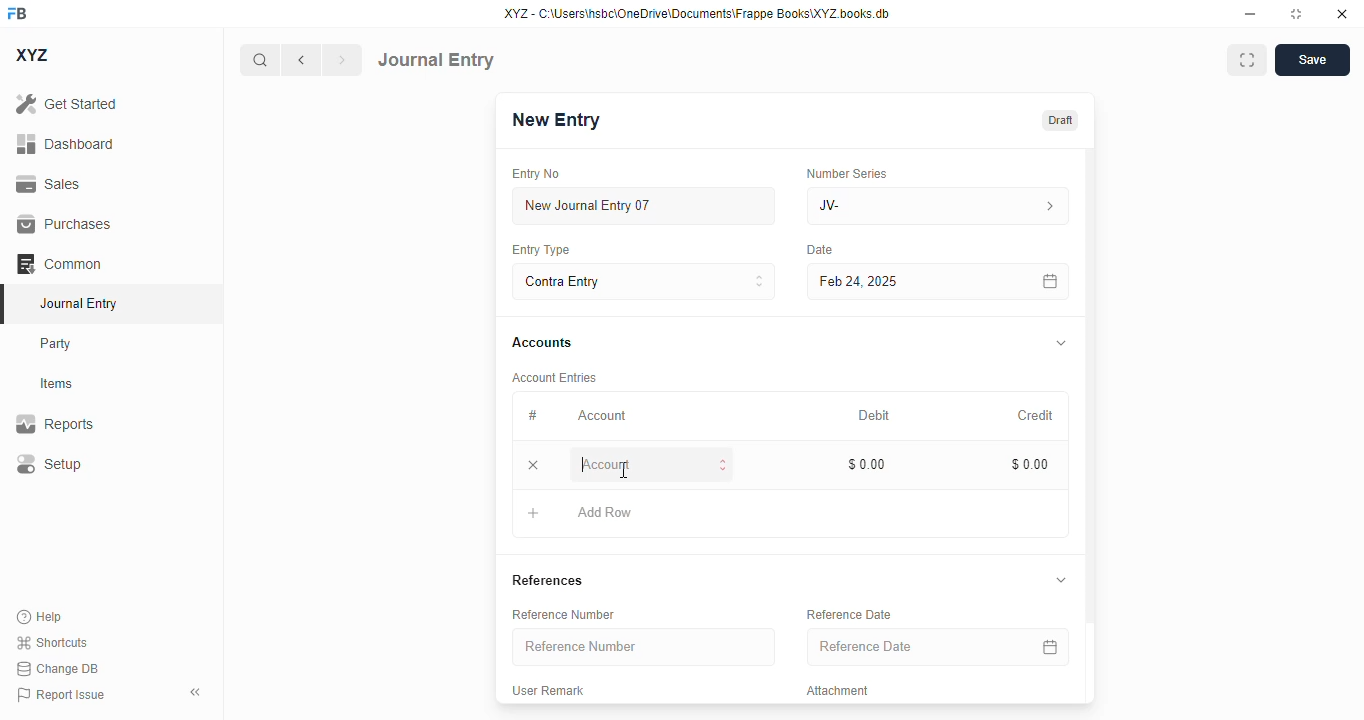  What do you see at coordinates (259, 60) in the screenshot?
I see `search` at bounding box center [259, 60].